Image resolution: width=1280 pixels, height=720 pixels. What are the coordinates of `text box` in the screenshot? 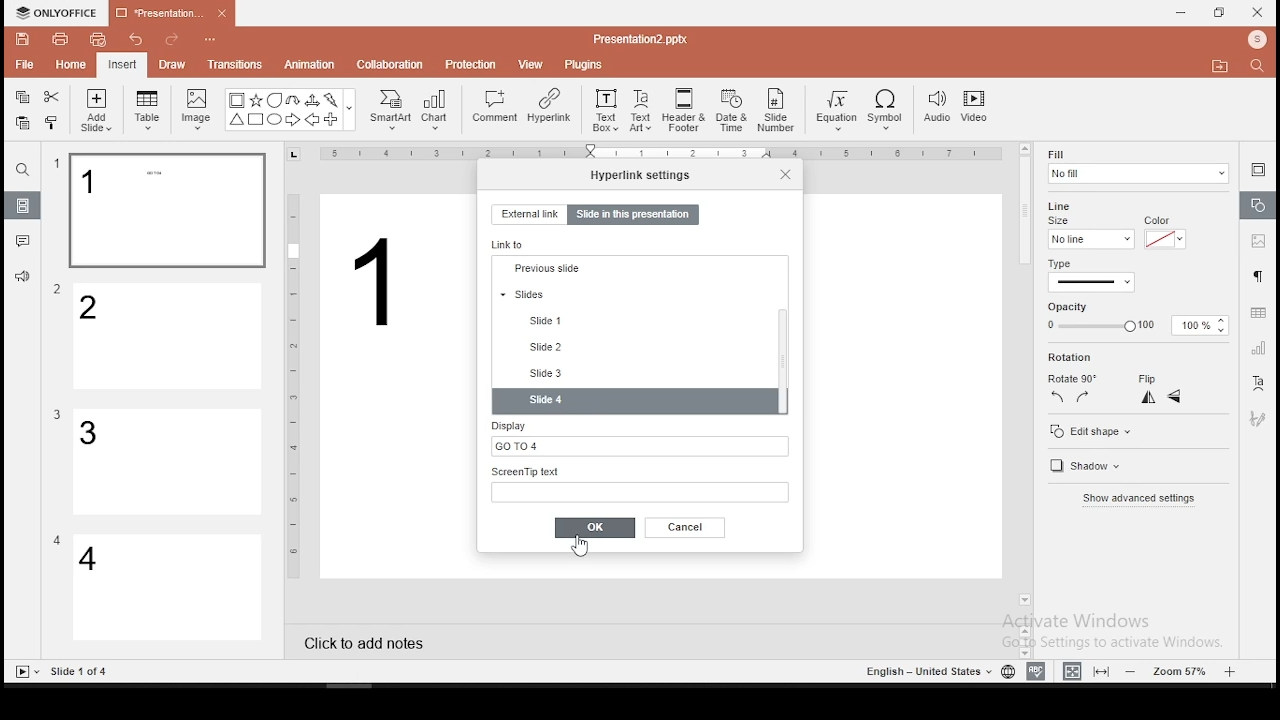 It's located at (604, 108).